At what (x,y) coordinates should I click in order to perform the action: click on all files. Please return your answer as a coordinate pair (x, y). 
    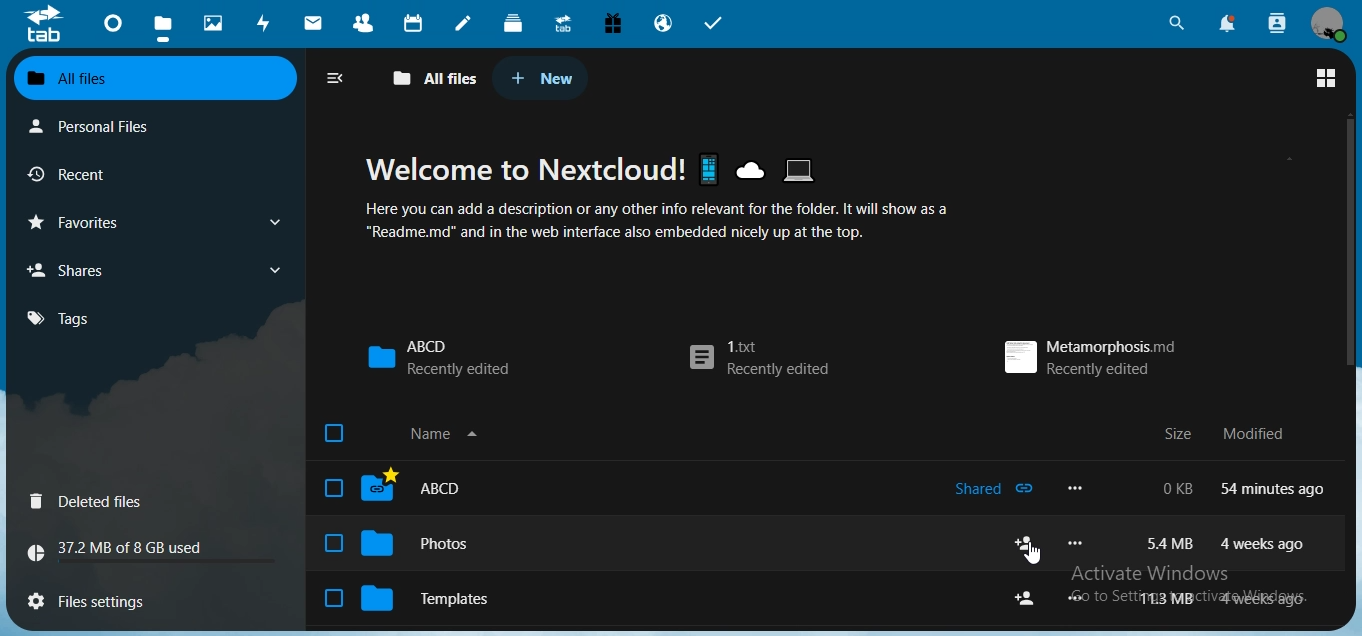
    Looking at the image, I should click on (436, 79).